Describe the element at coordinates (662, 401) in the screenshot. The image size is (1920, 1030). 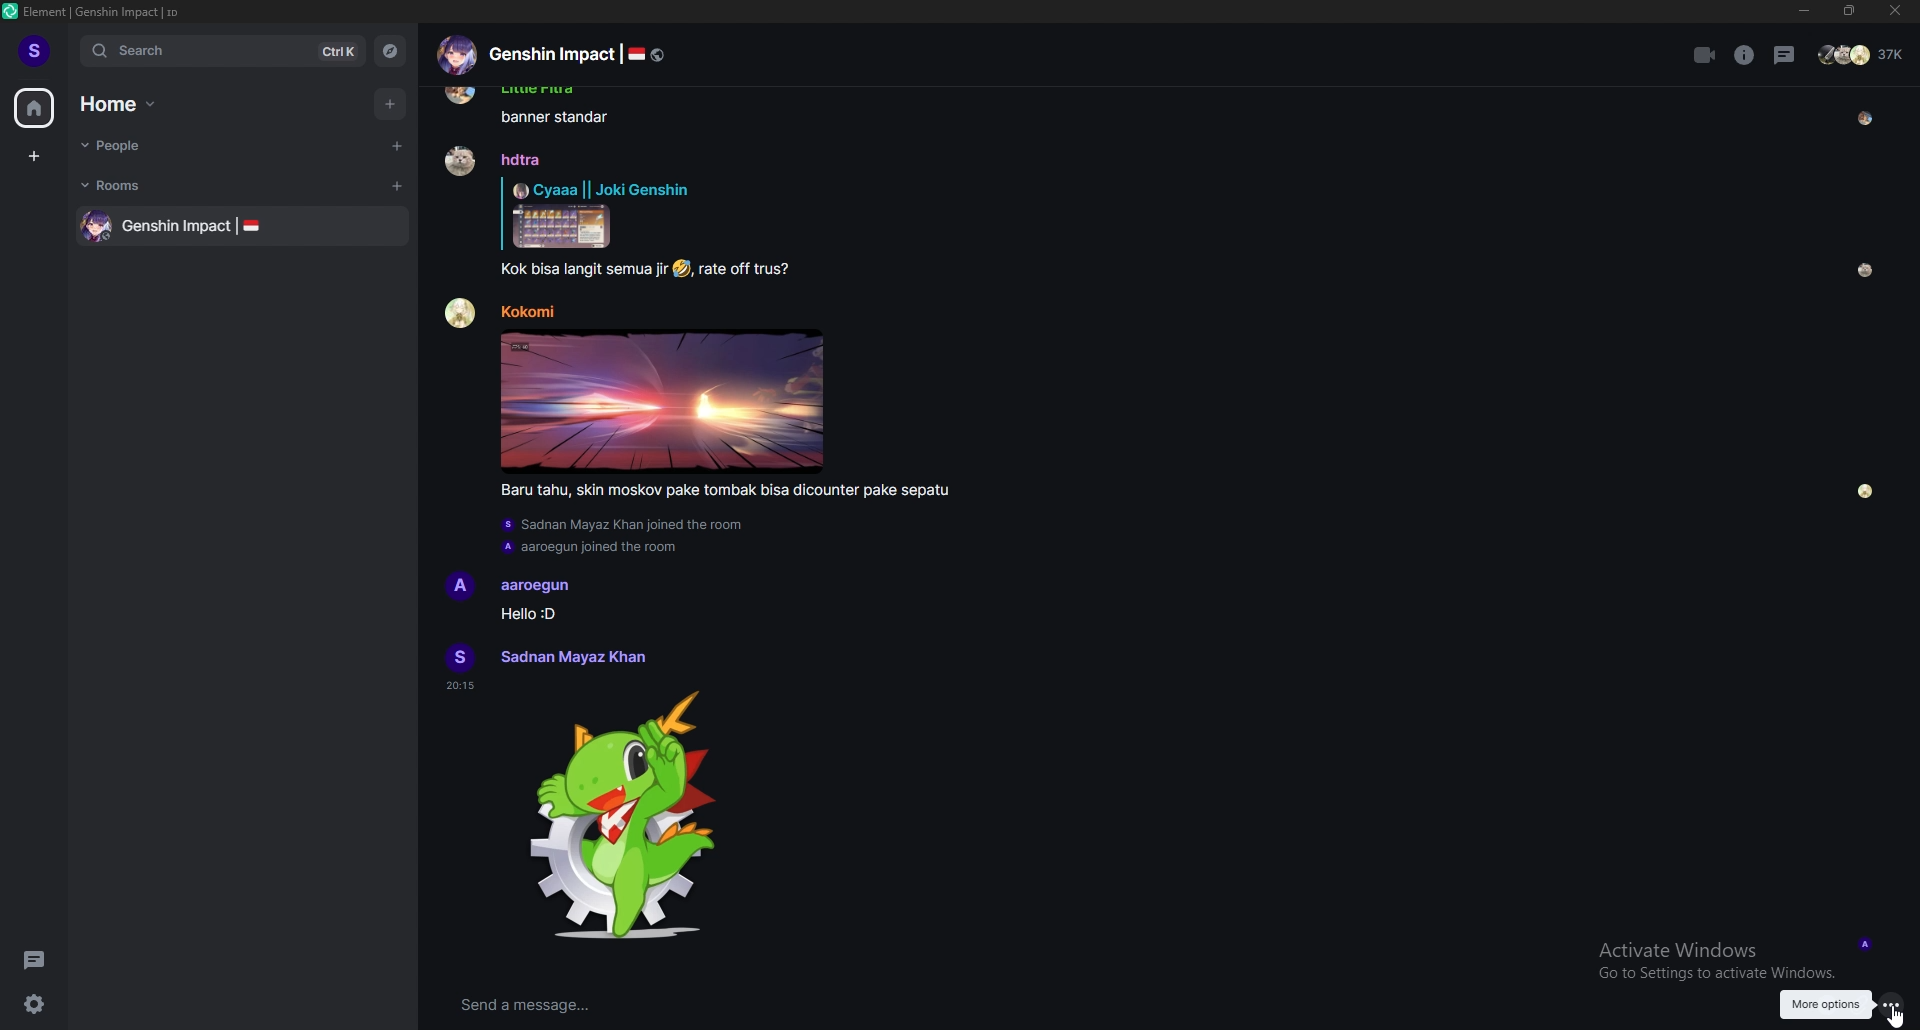
I see `Image sent by group participant` at that location.